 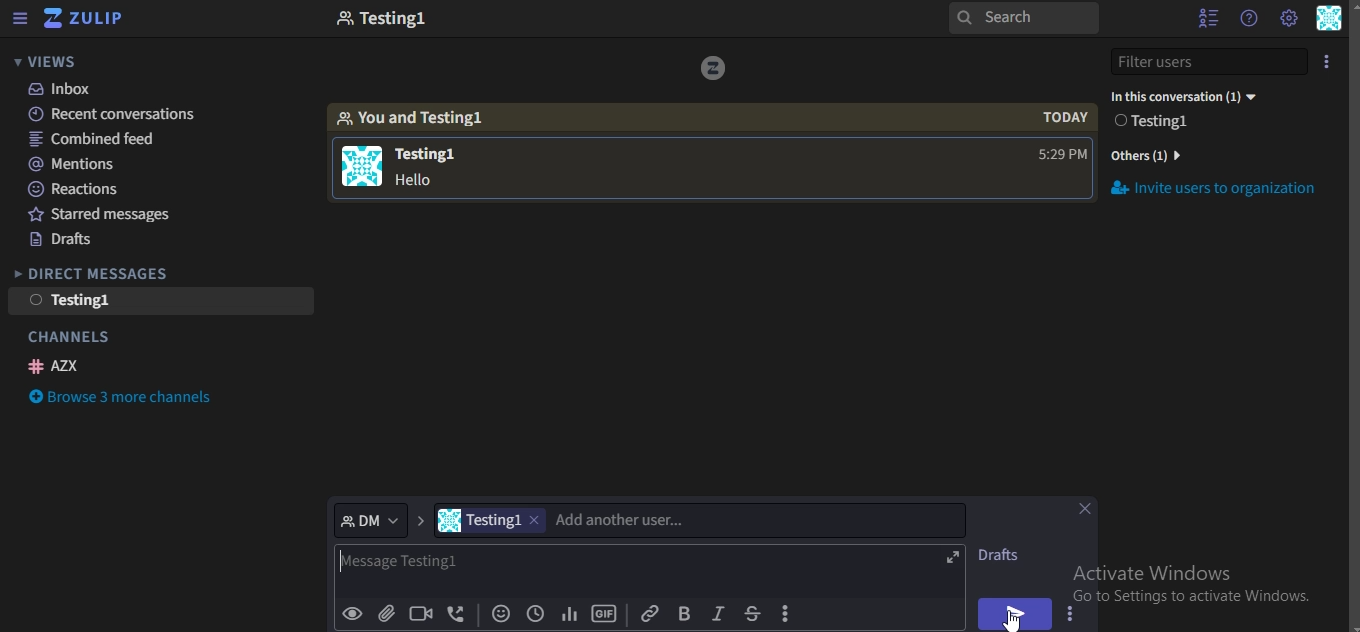 I want to click on icon, so click(x=360, y=165).